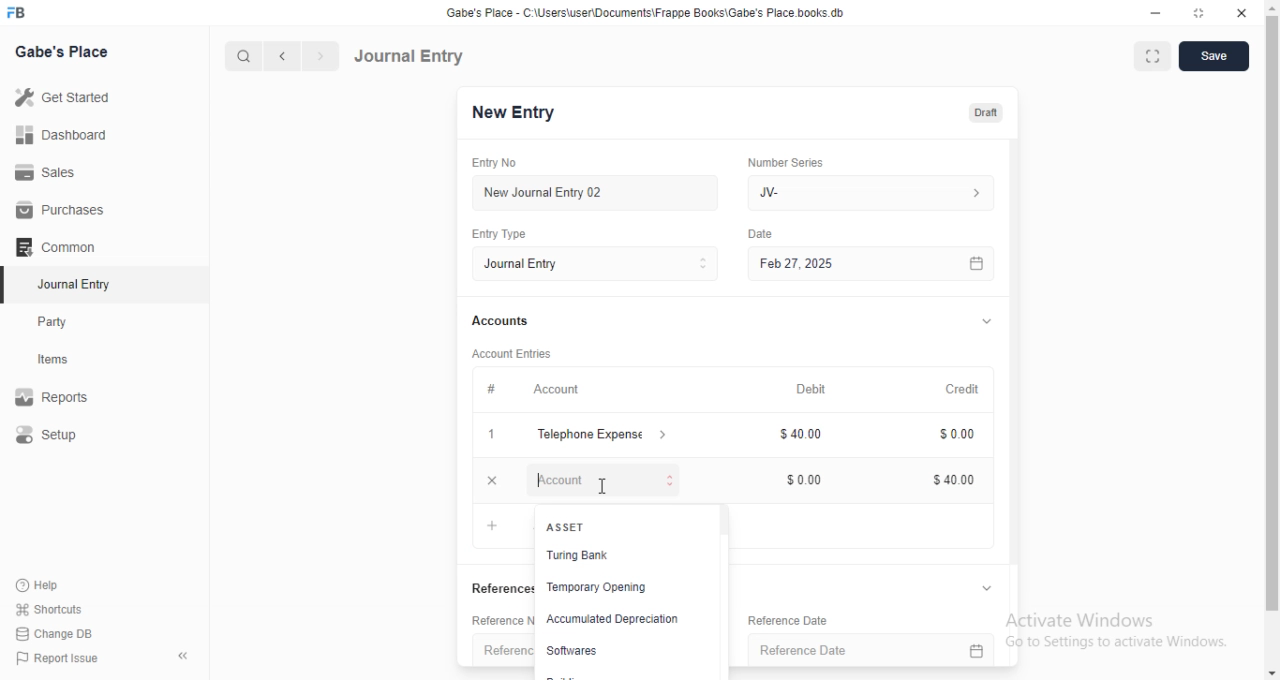 The width and height of the screenshot is (1280, 680). I want to click on Asset, so click(567, 526).